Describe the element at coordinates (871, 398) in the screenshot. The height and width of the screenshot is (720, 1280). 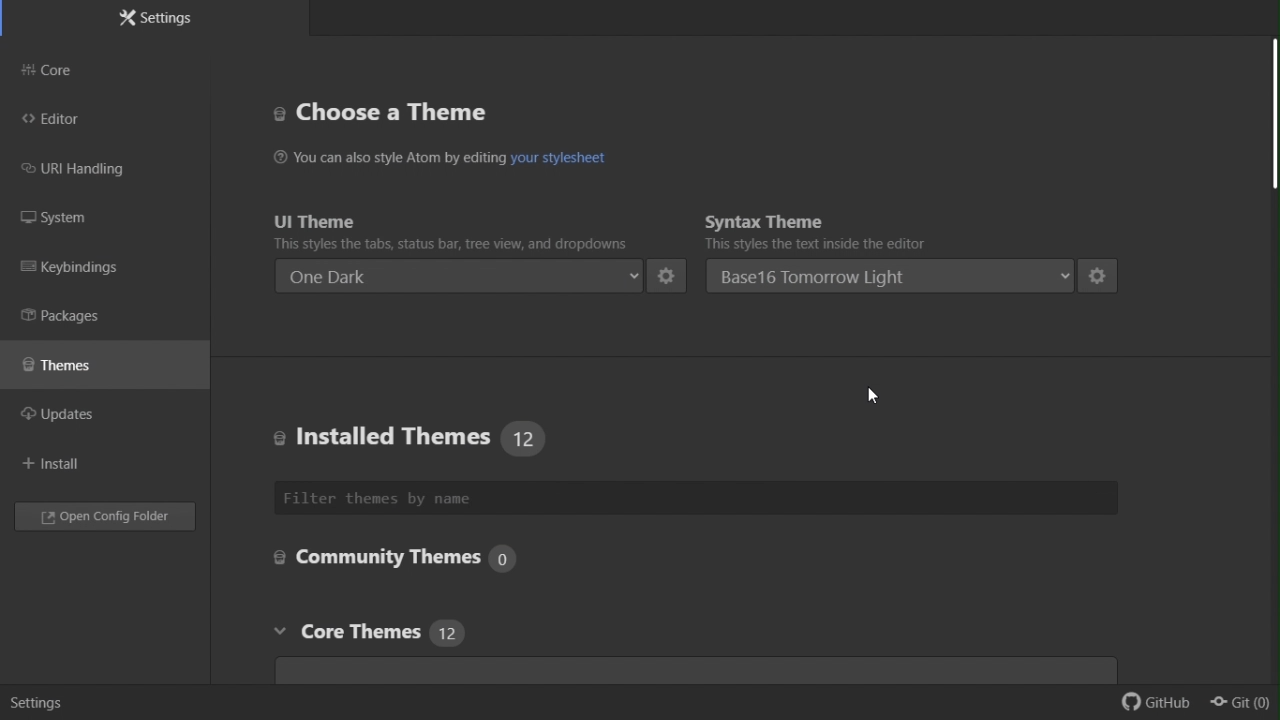
I see `cursor` at that location.